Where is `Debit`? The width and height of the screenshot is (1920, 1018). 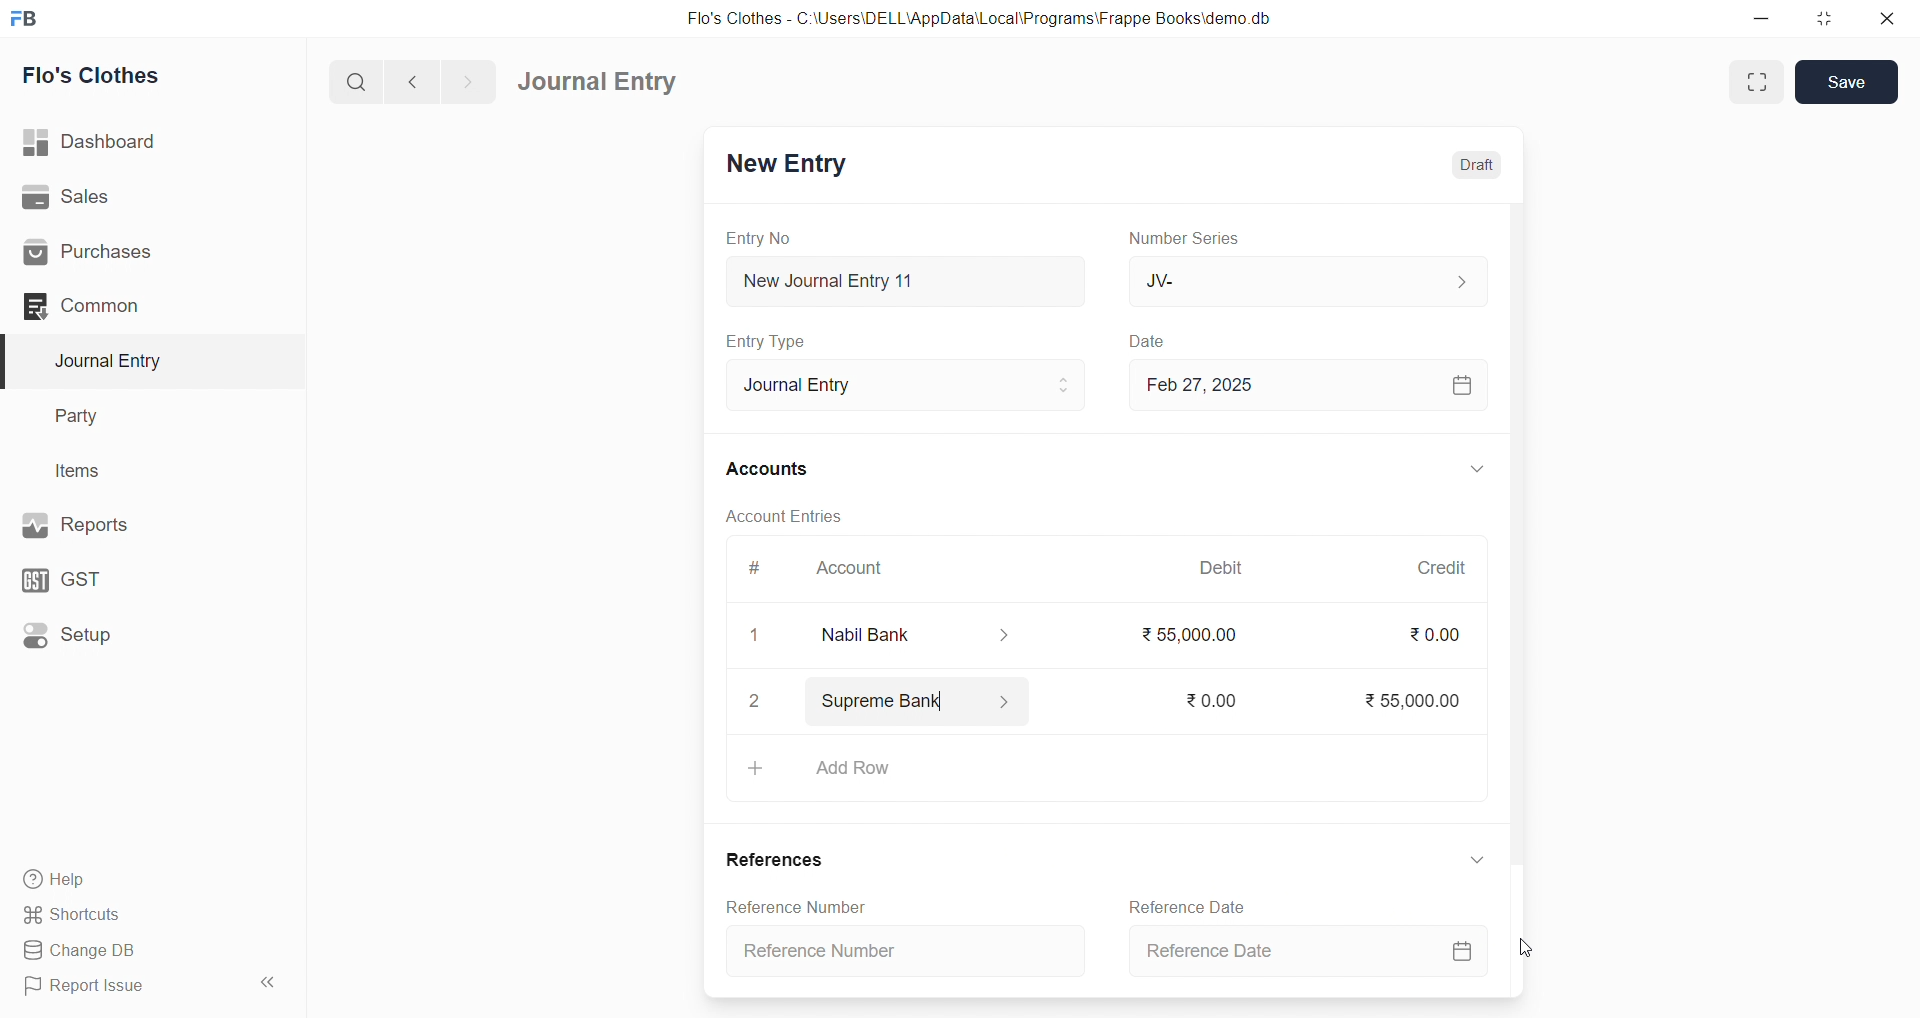
Debit is located at coordinates (1225, 566).